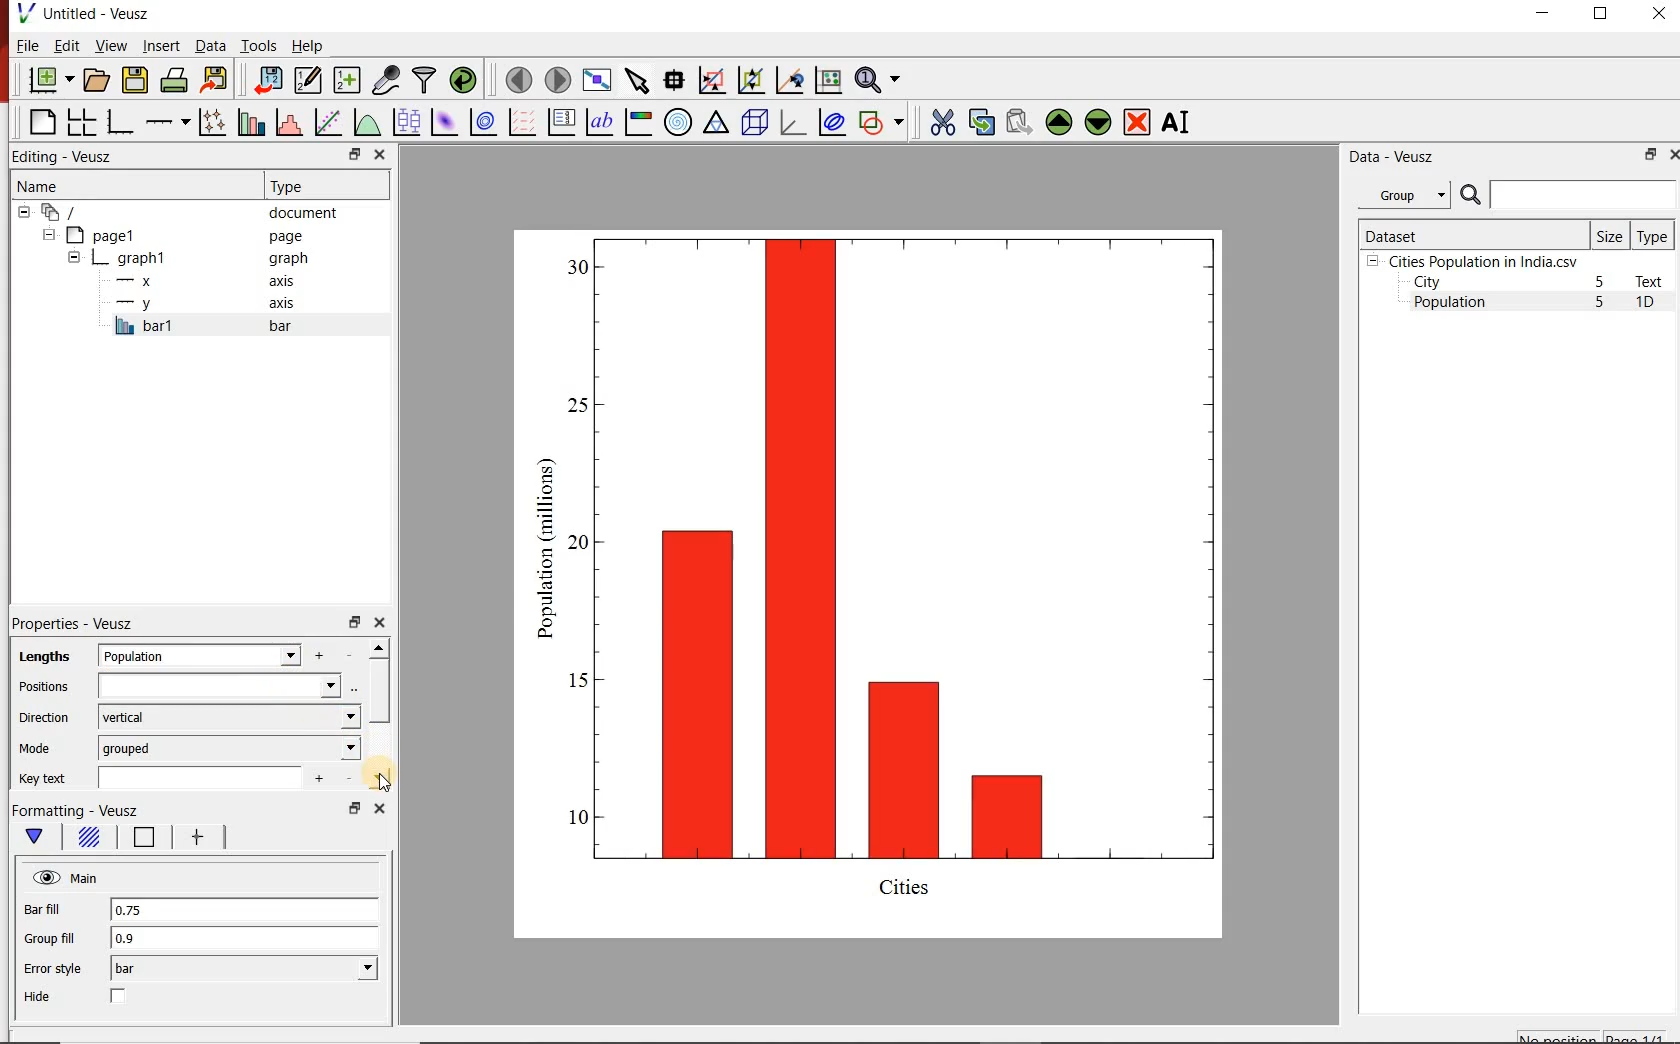 The width and height of the screenshot is (1680, 1044). What do you see at coordinates (40, 656) in the screenshot?
I see `Lengths` at bounding box center [40, 656].